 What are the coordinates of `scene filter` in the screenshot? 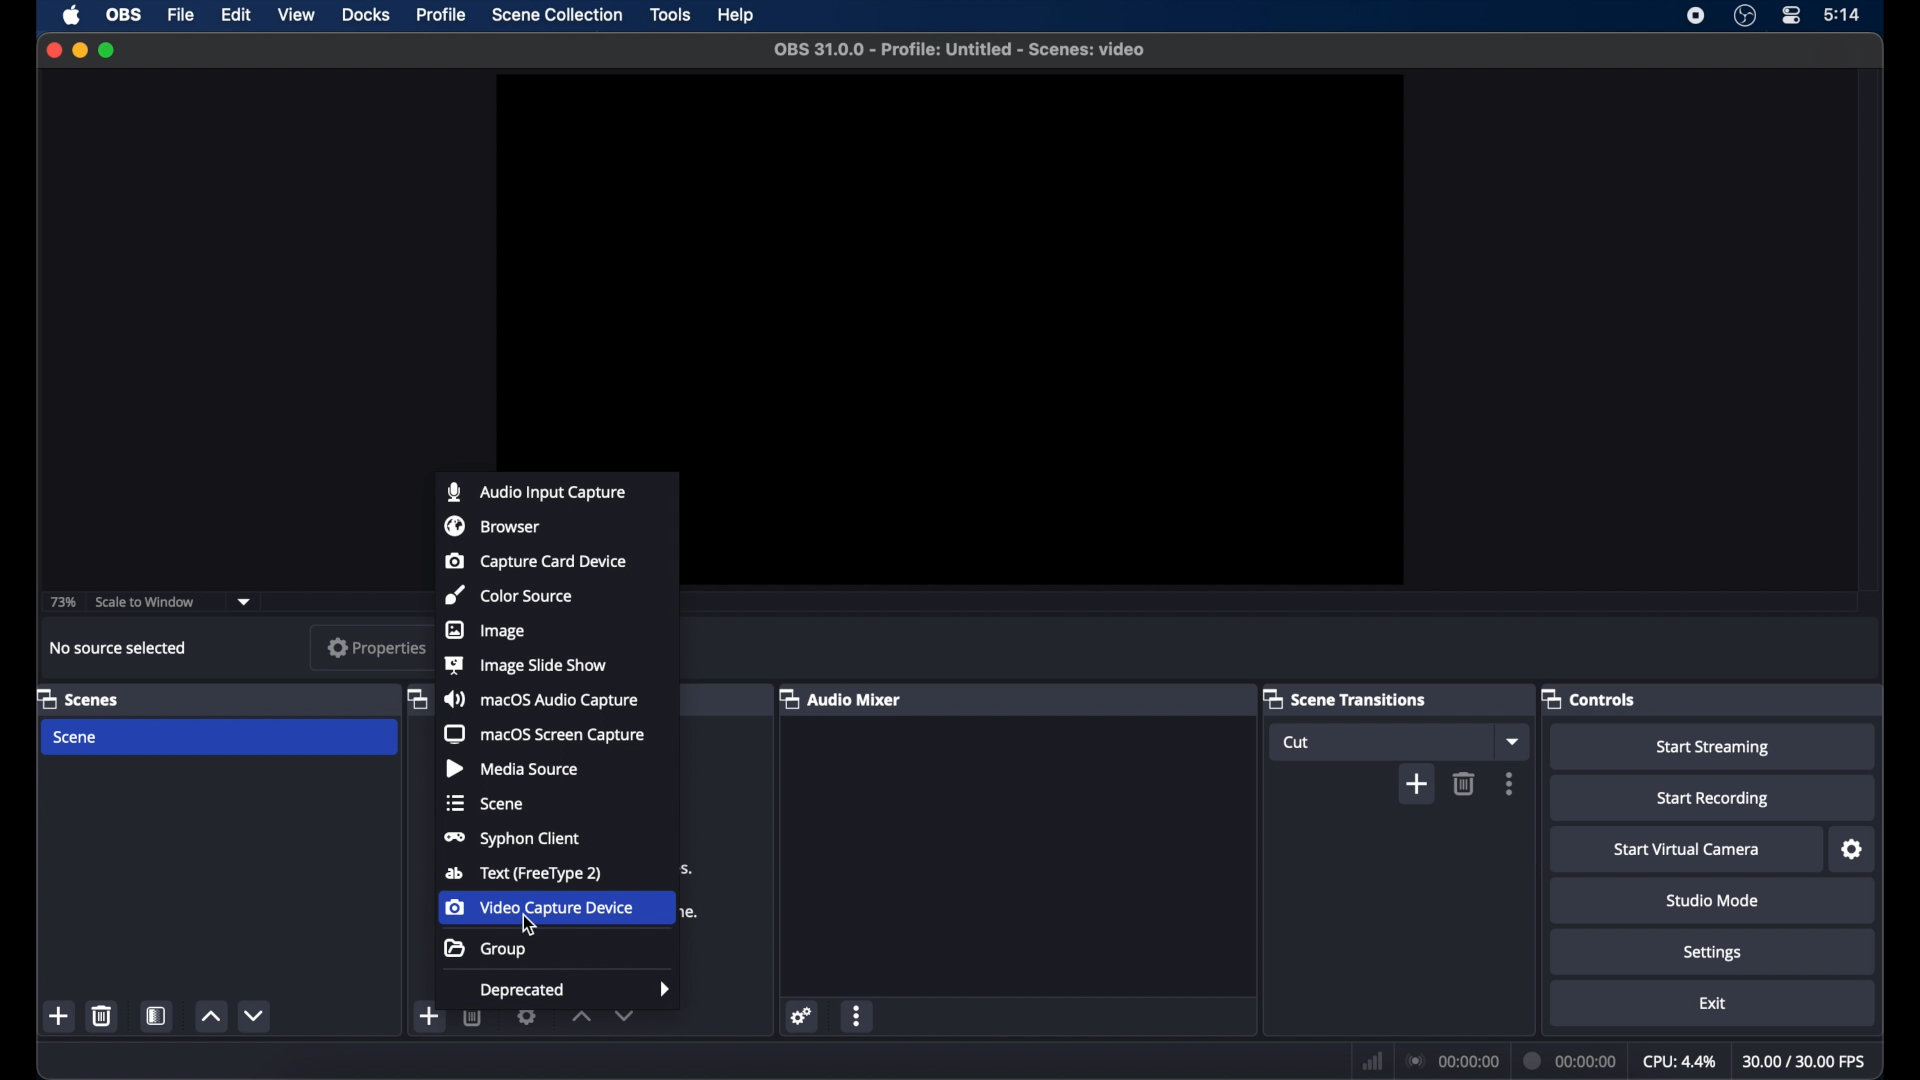 It's located at (156, 1016).